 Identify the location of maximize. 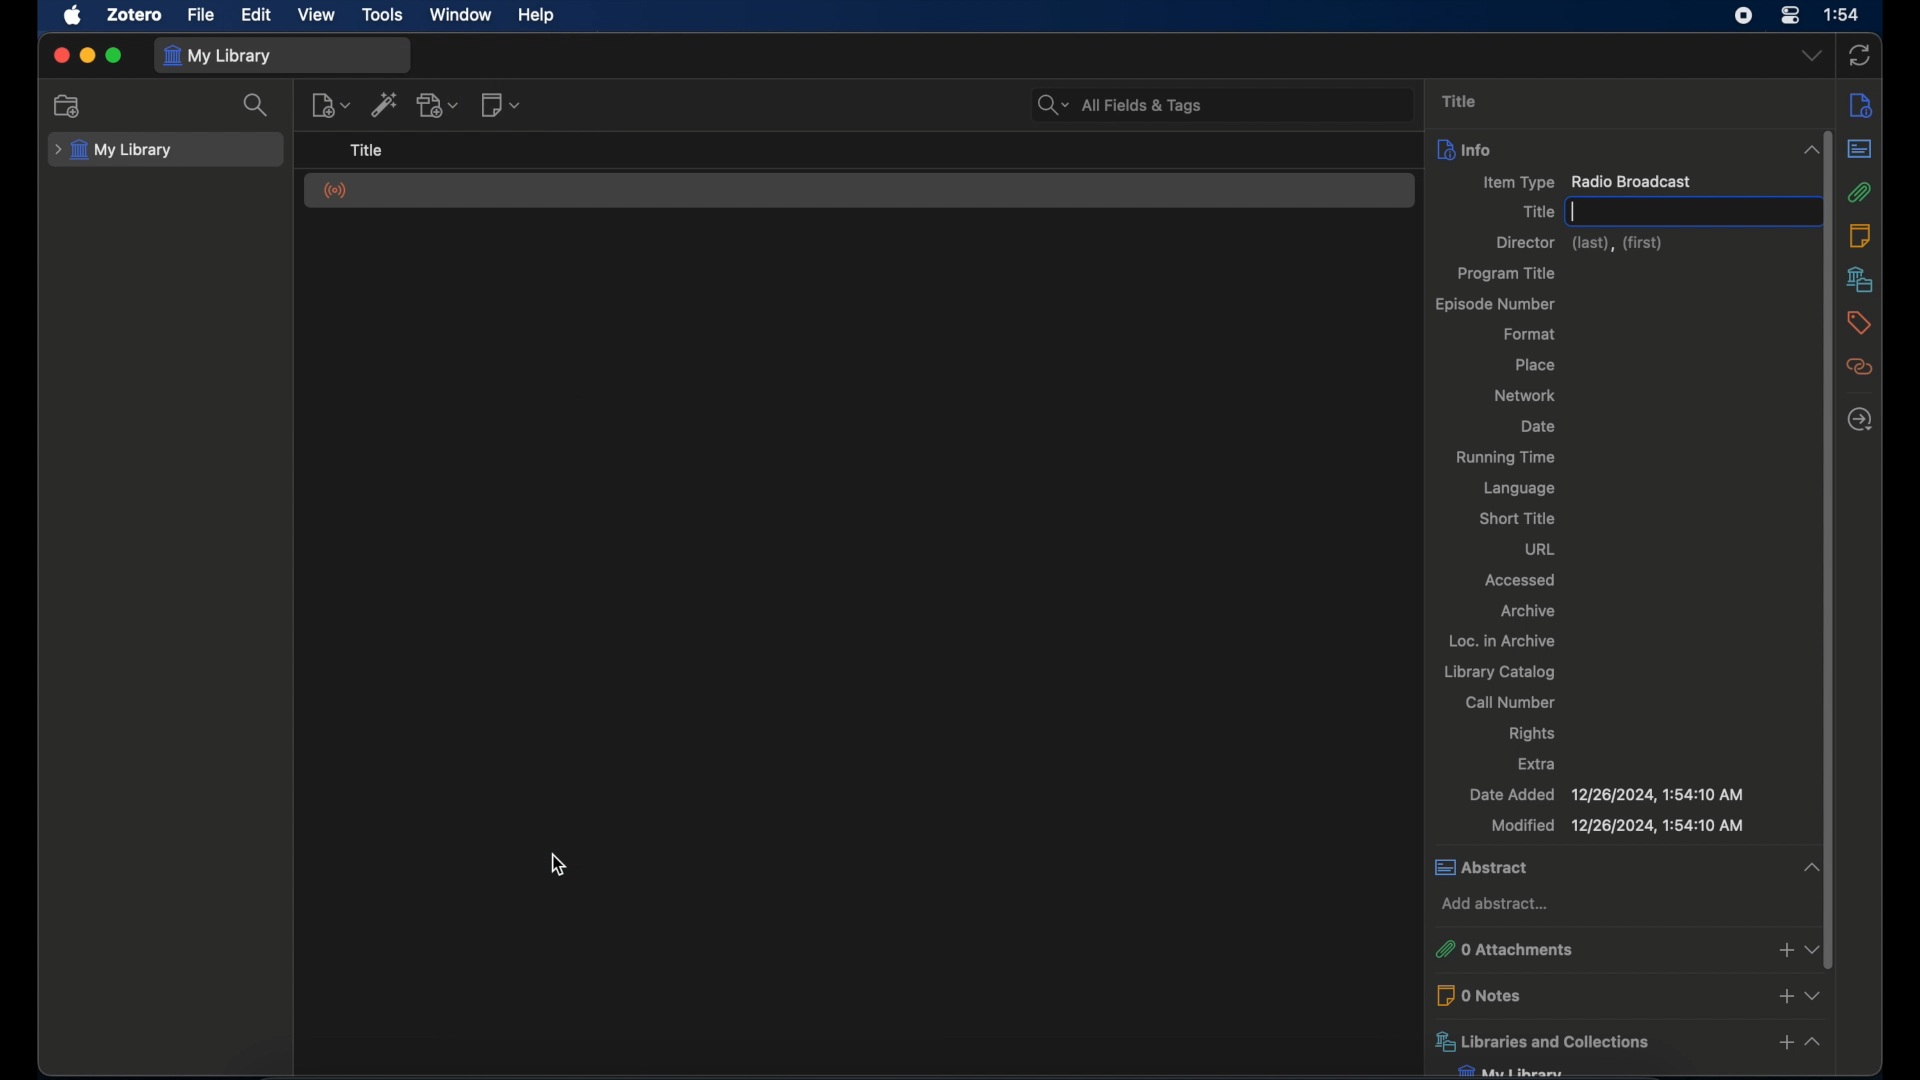
(114, 56).